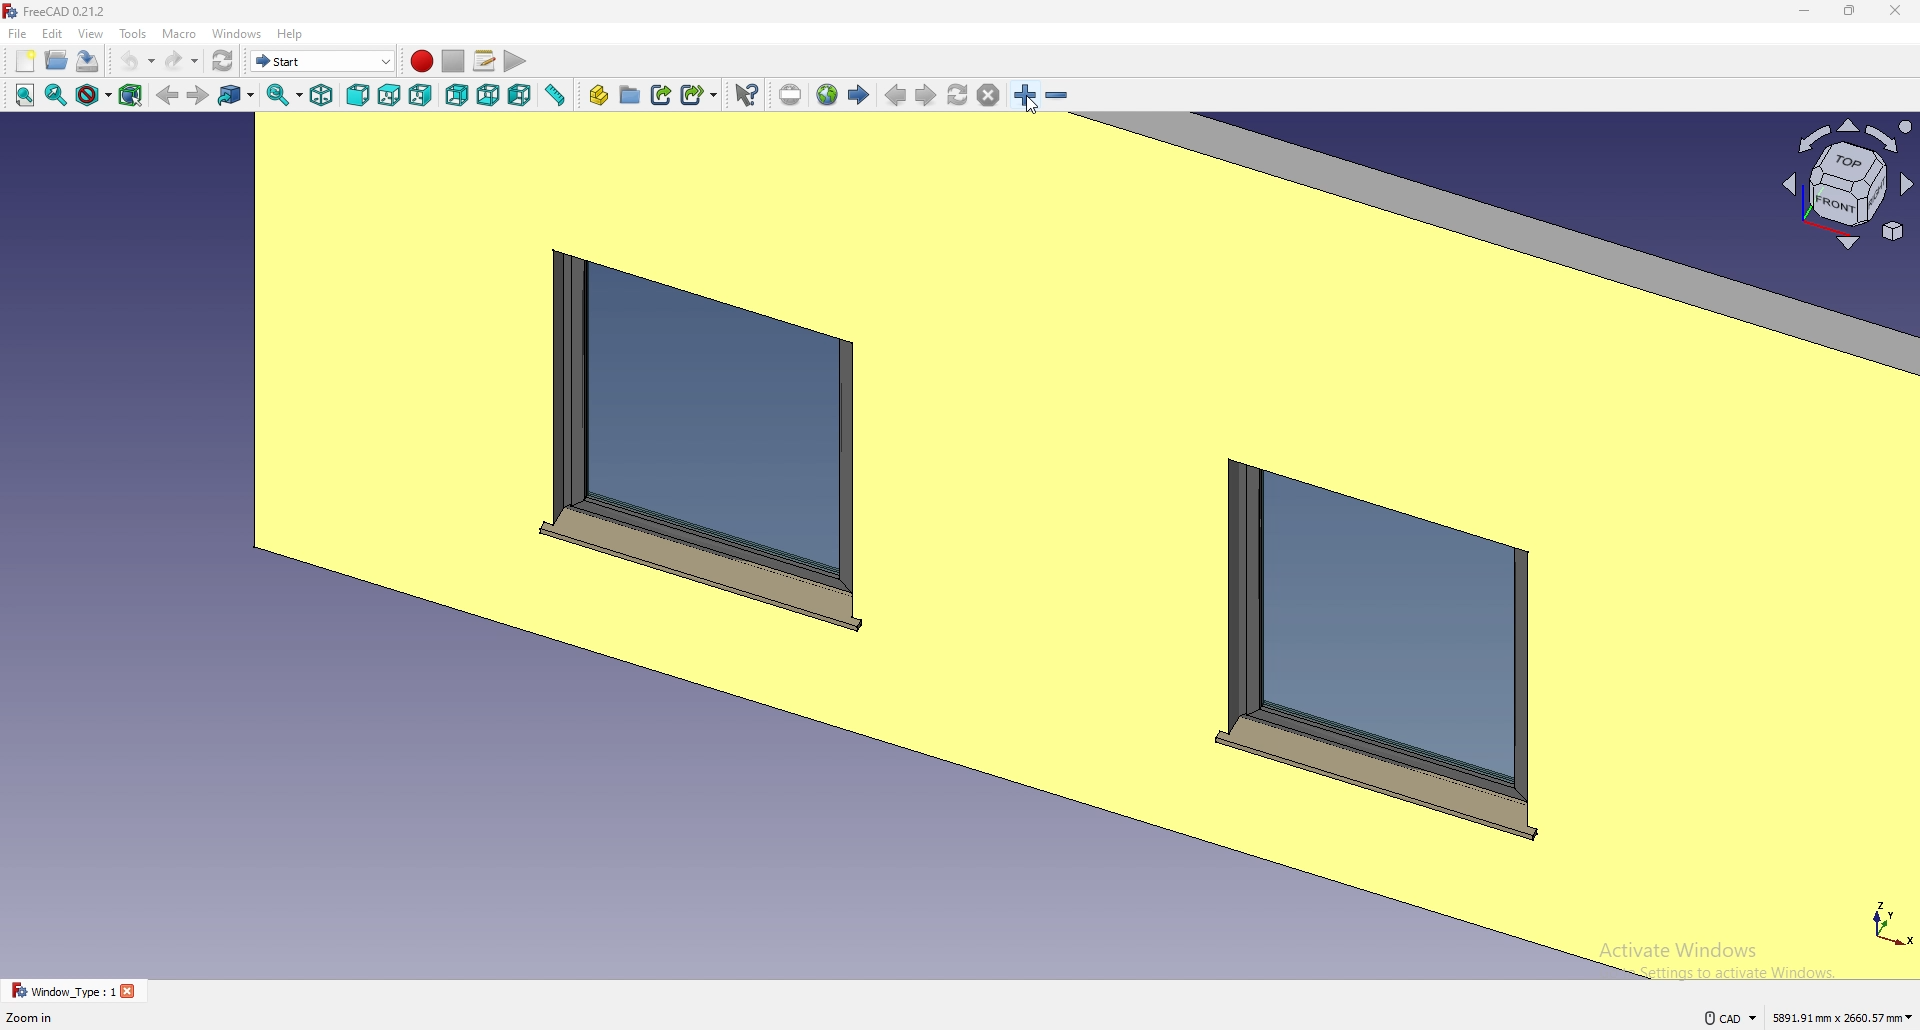 Image resolution: width=1920 pixels, height=1030 pixels. Describe the element at coordinates (746, 94) in the screenshot. I see `whats this?` at that location.